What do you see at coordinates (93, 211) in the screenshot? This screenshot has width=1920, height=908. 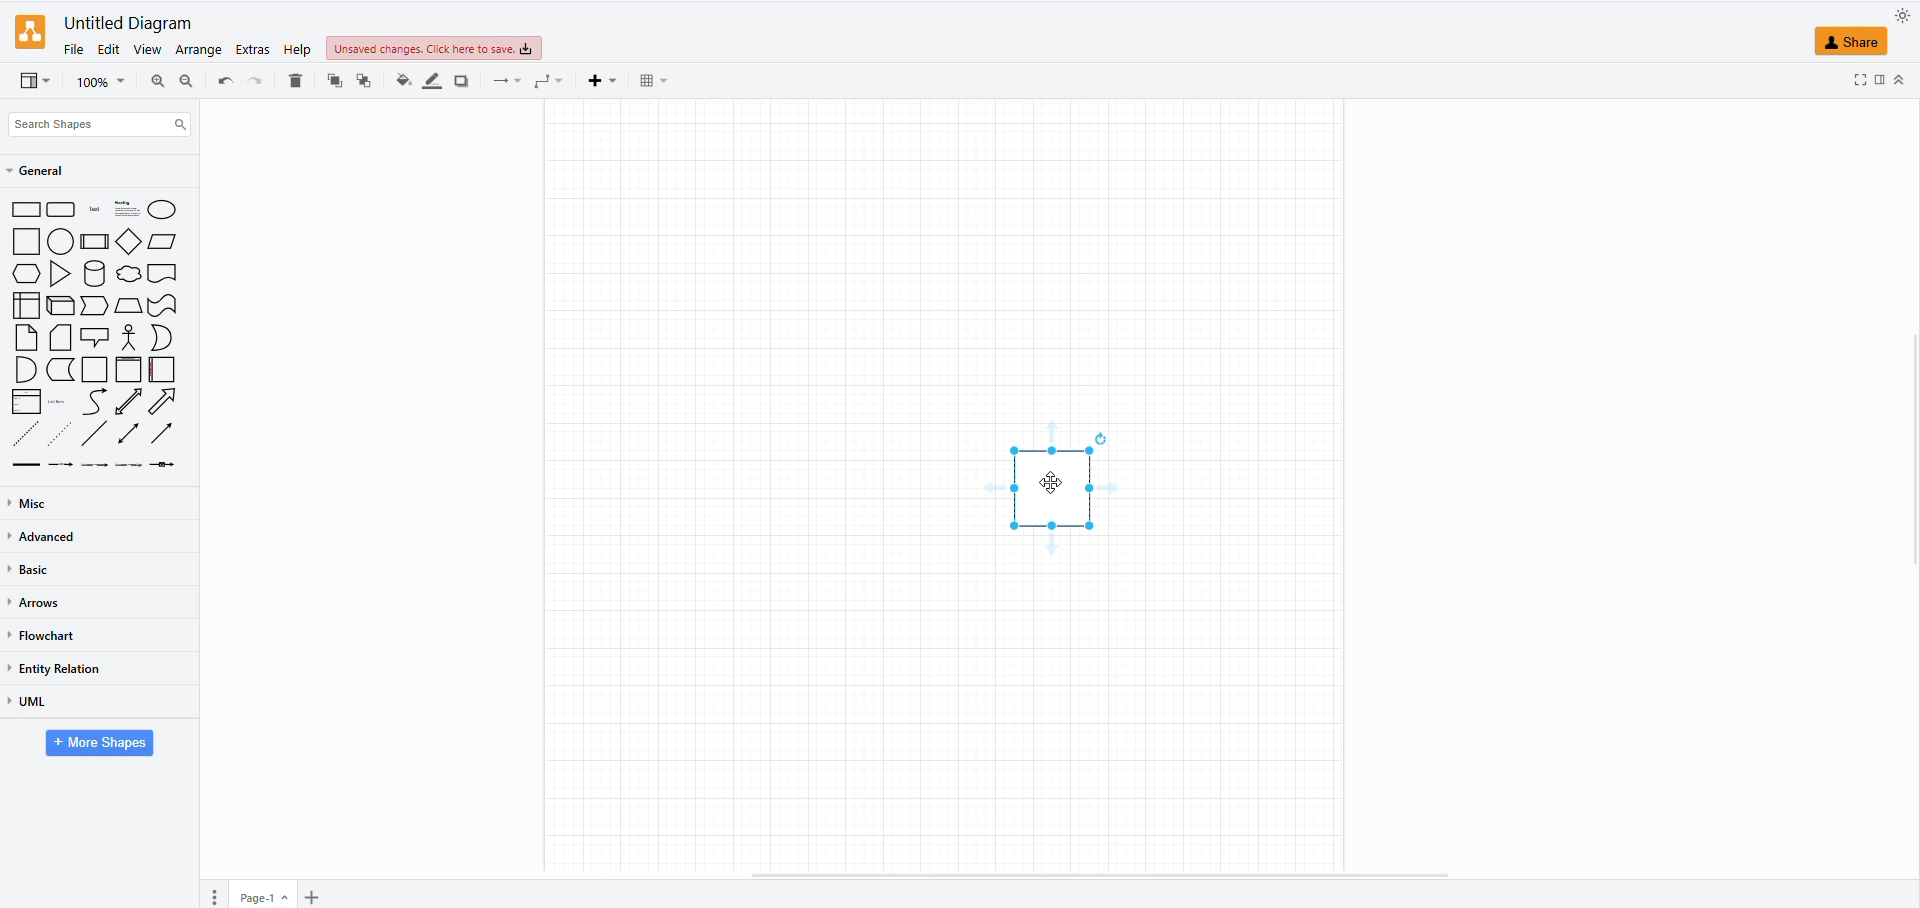 I see `text` at bounding box center [93, 211].